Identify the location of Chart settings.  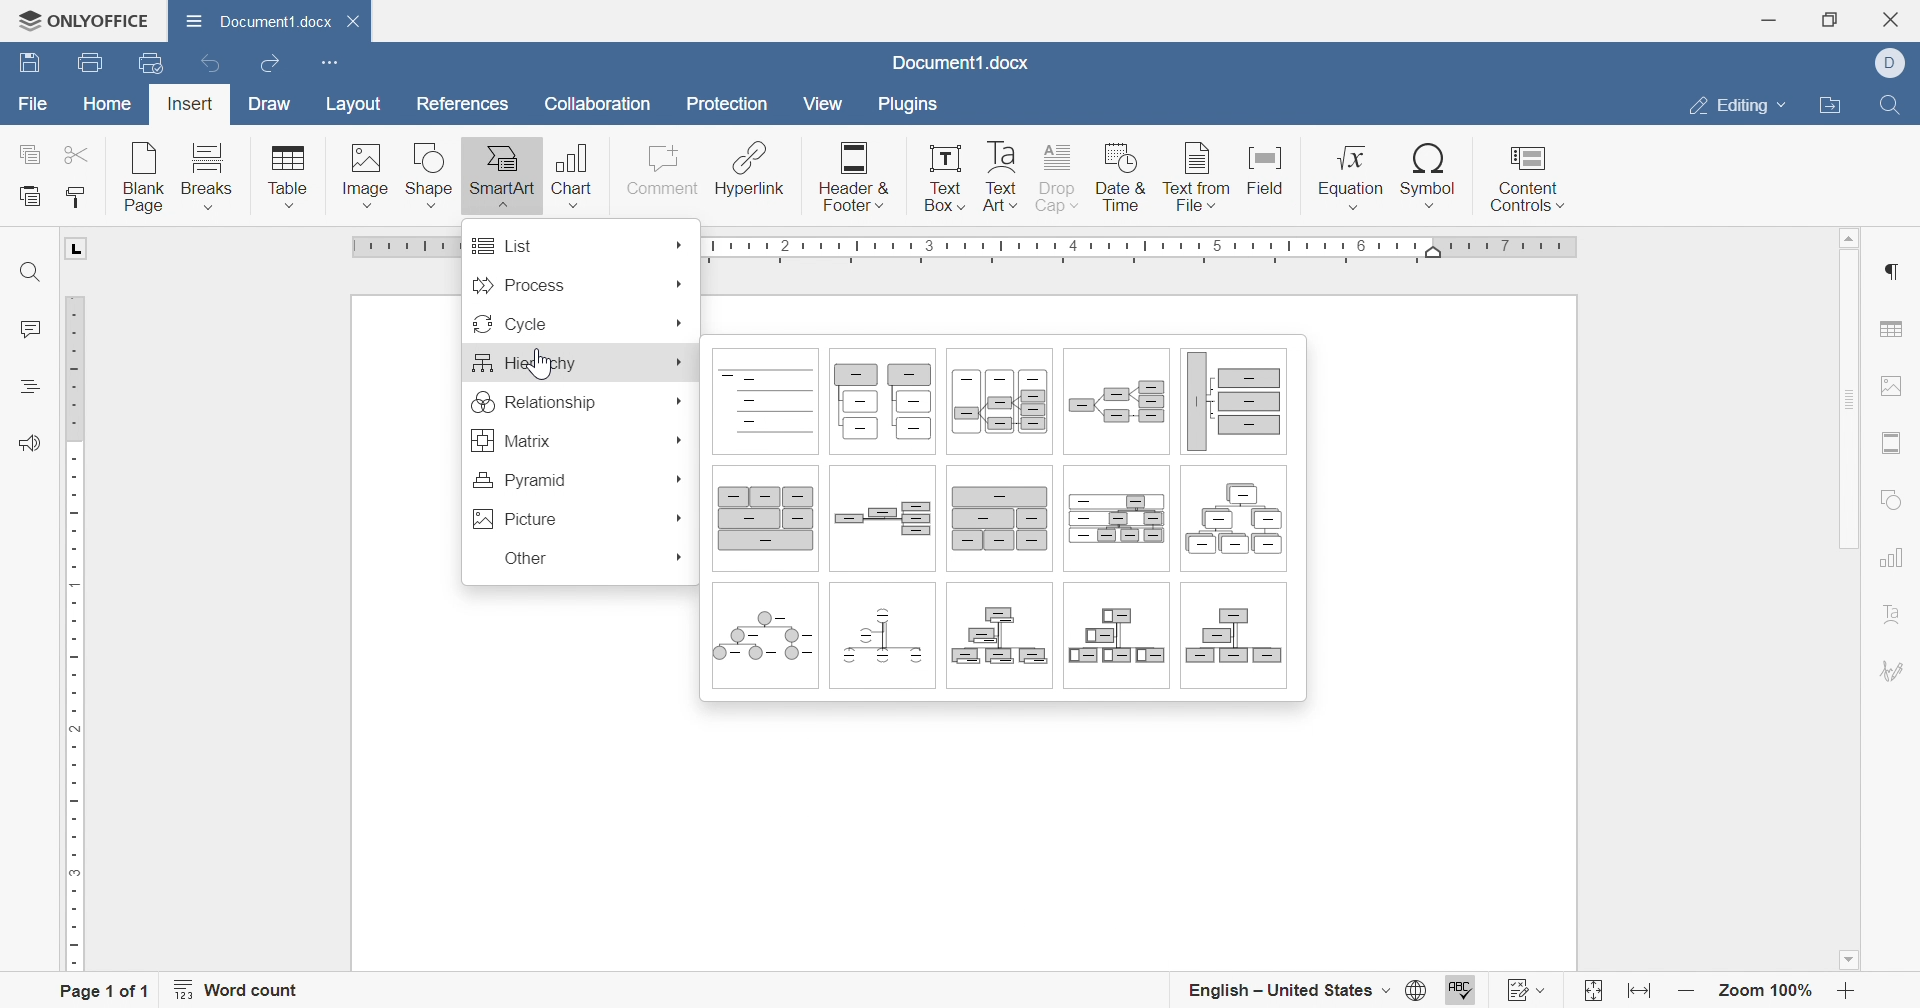
(1894, 556).